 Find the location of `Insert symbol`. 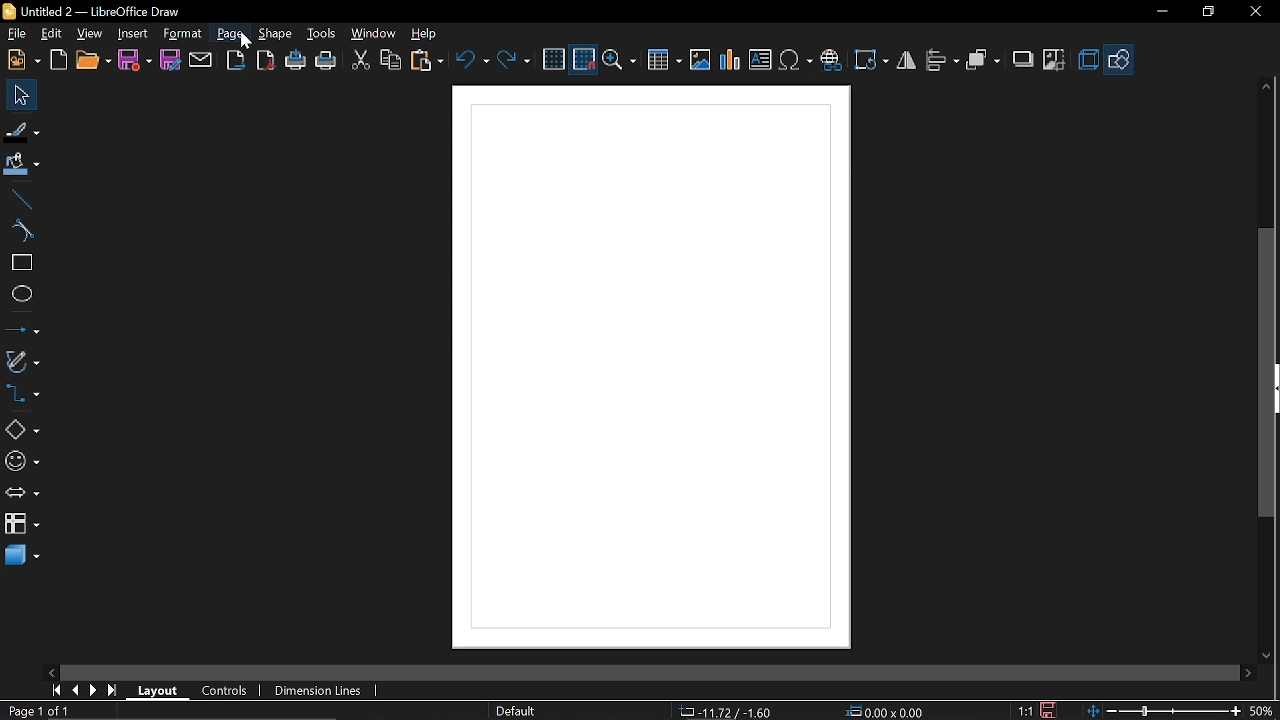

Insert symbol is located at coordinates (796, 61).